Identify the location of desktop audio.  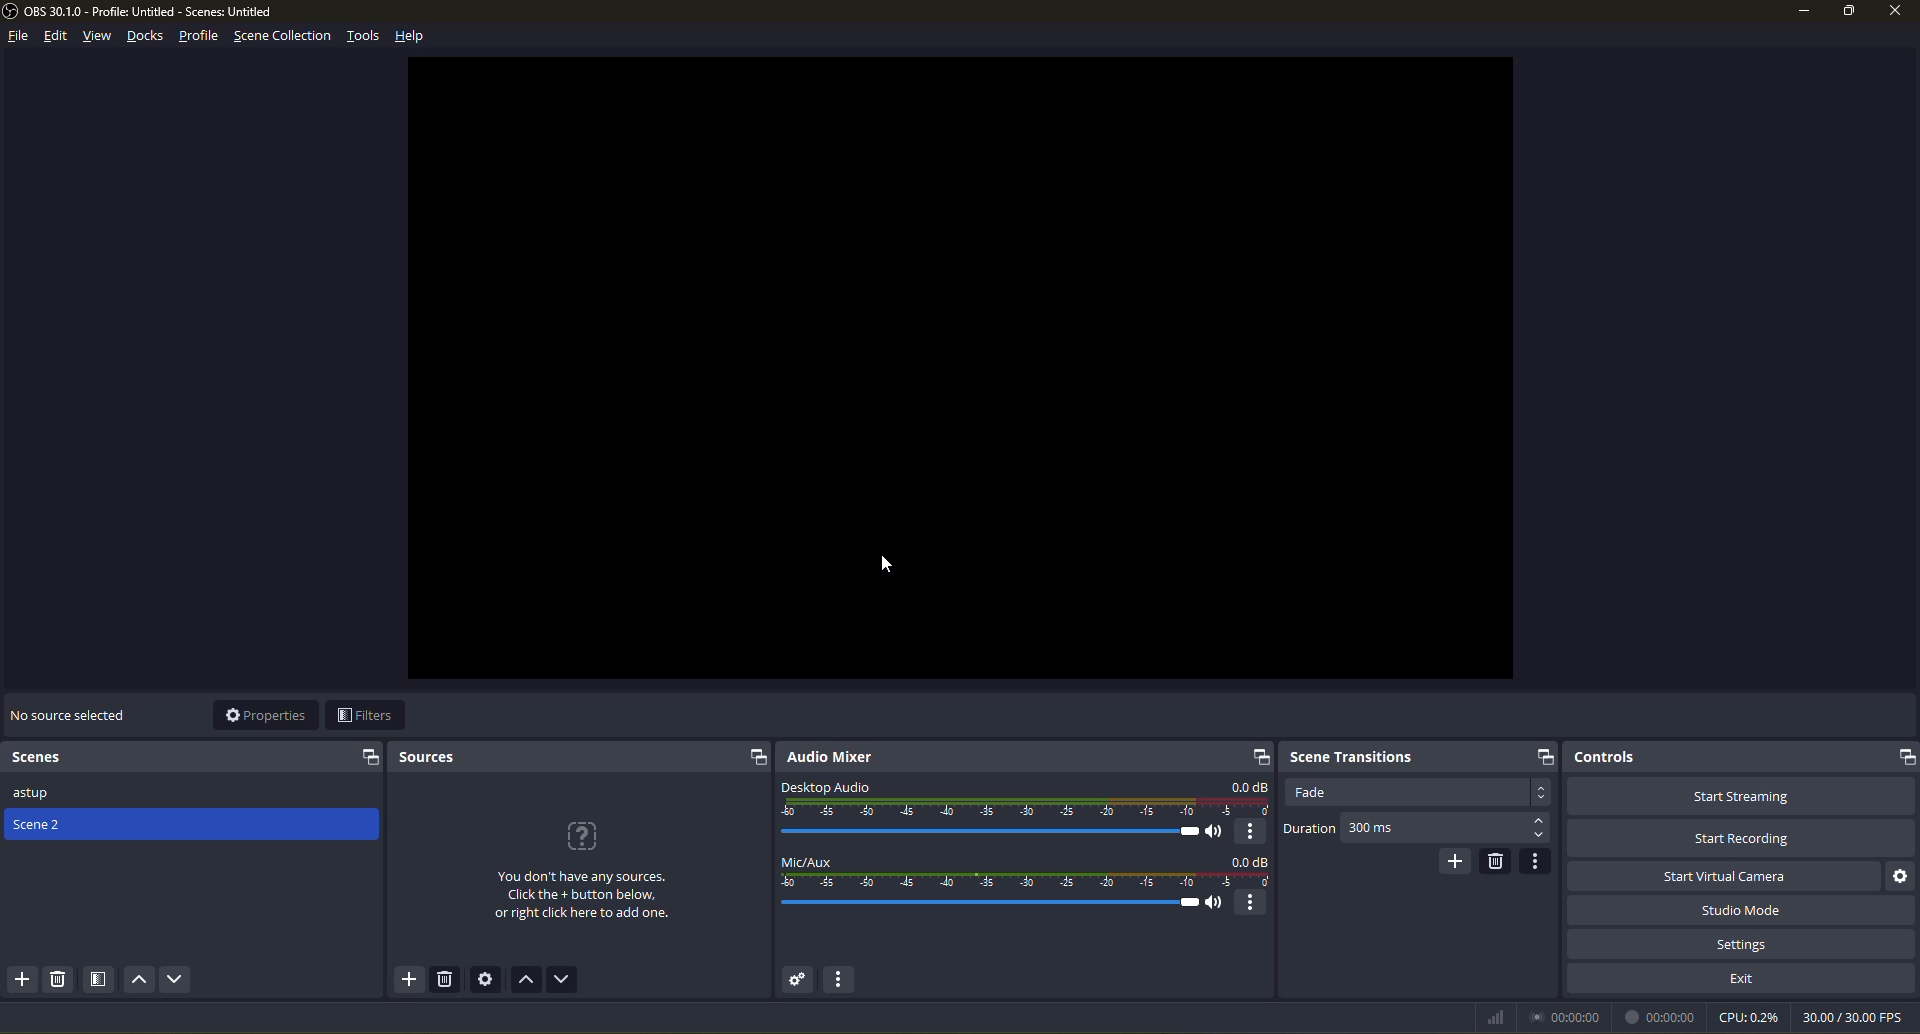
(824, 788).